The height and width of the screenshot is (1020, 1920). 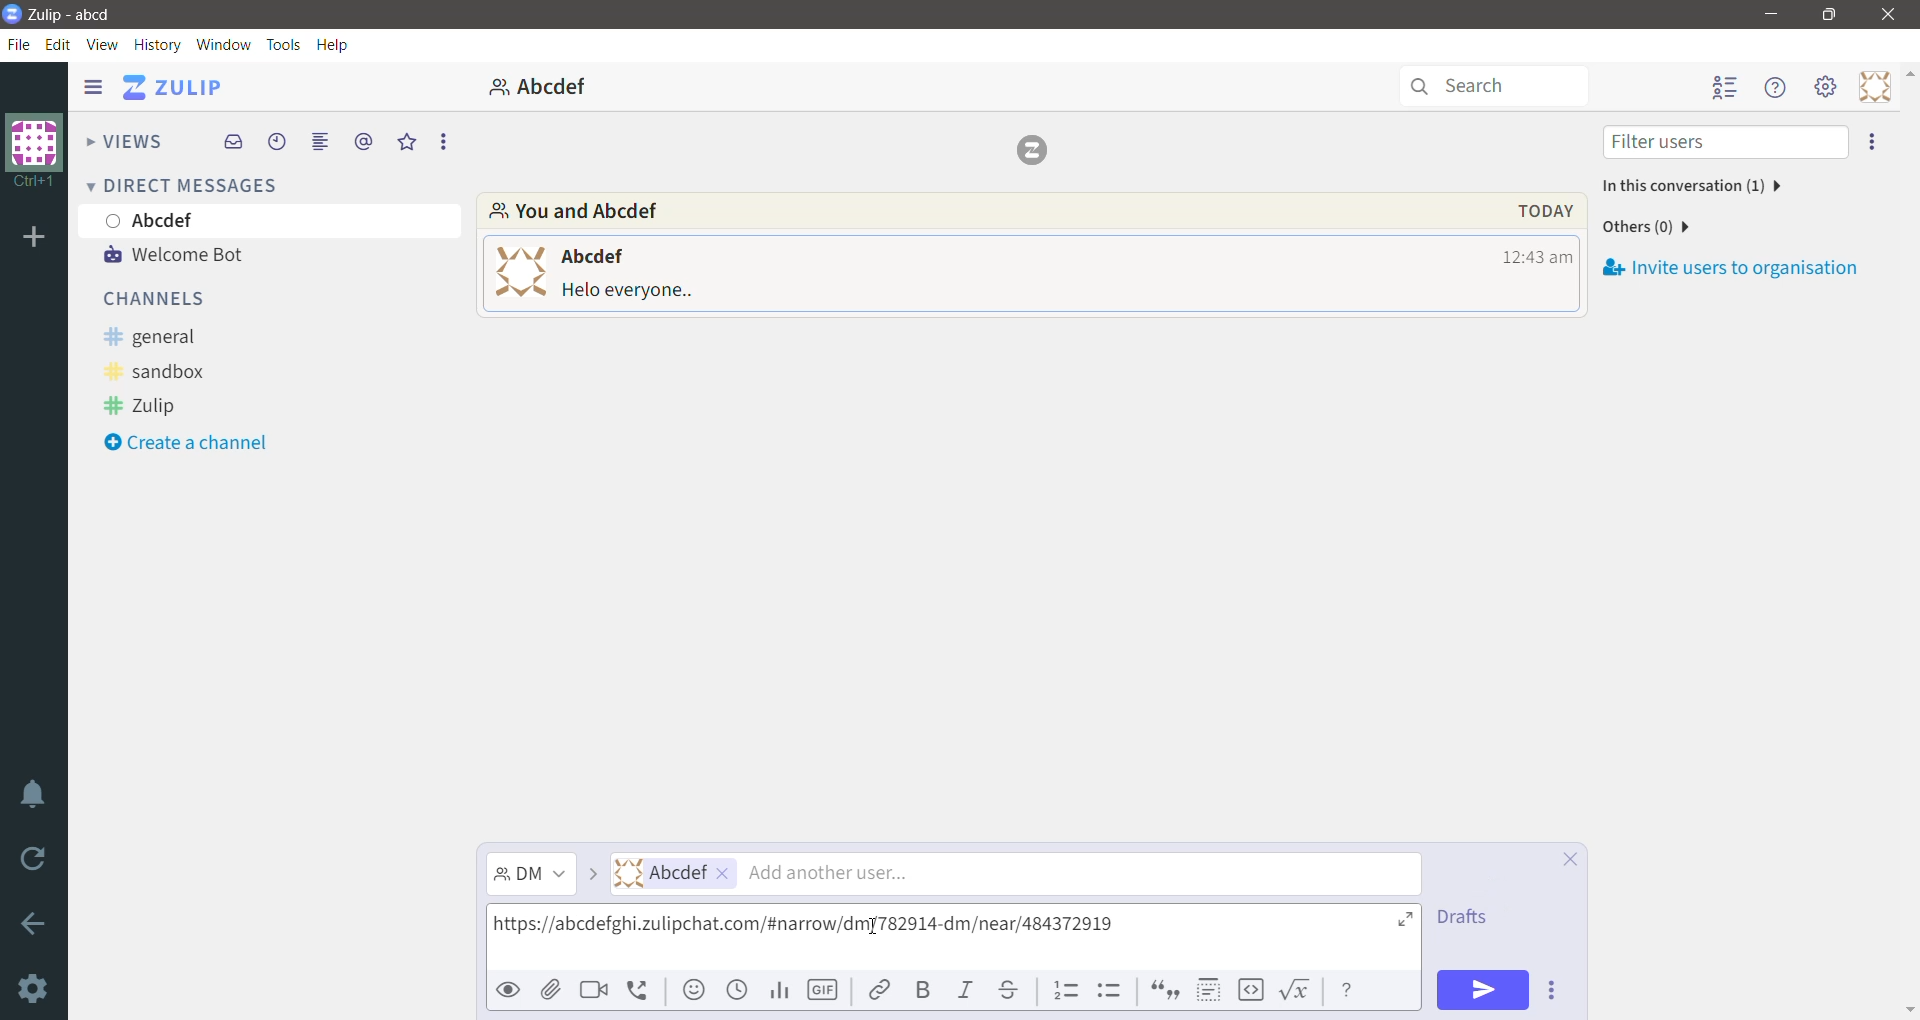 I want to click on Invite users to organization, so click(x=1873, y=143).